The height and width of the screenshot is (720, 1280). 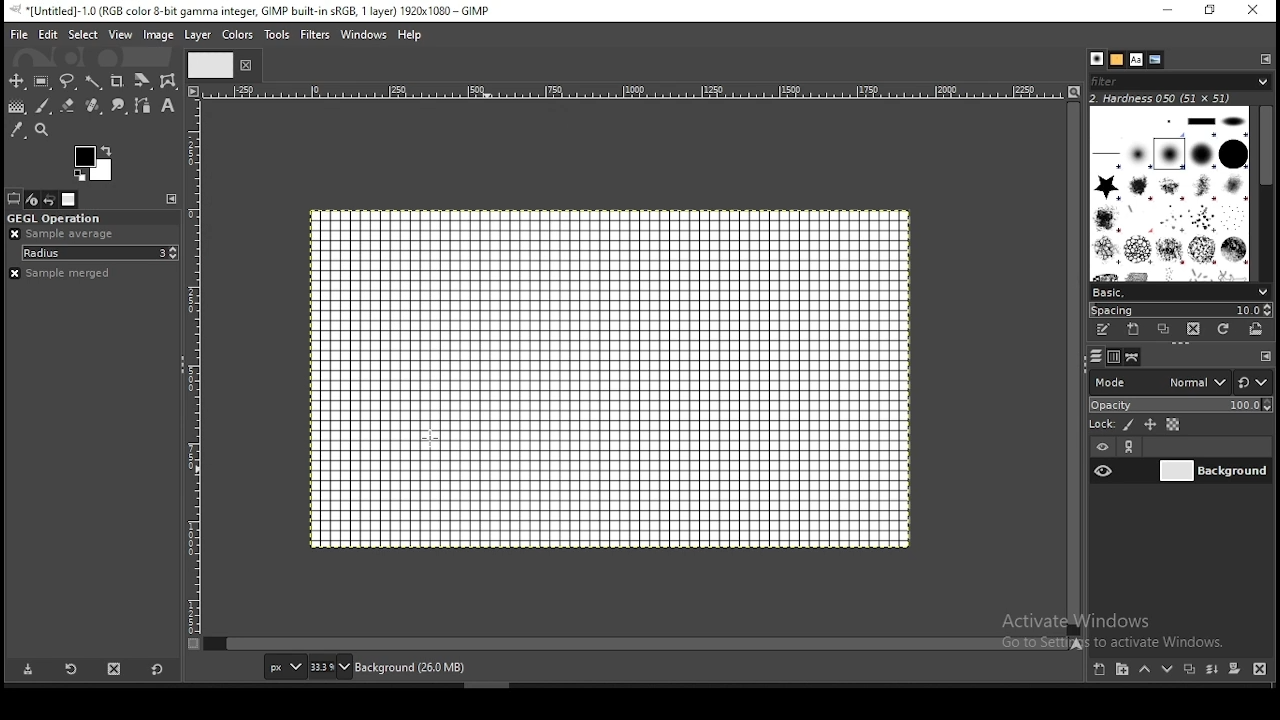 I want to click on channels, so click(x=1116, y=358).